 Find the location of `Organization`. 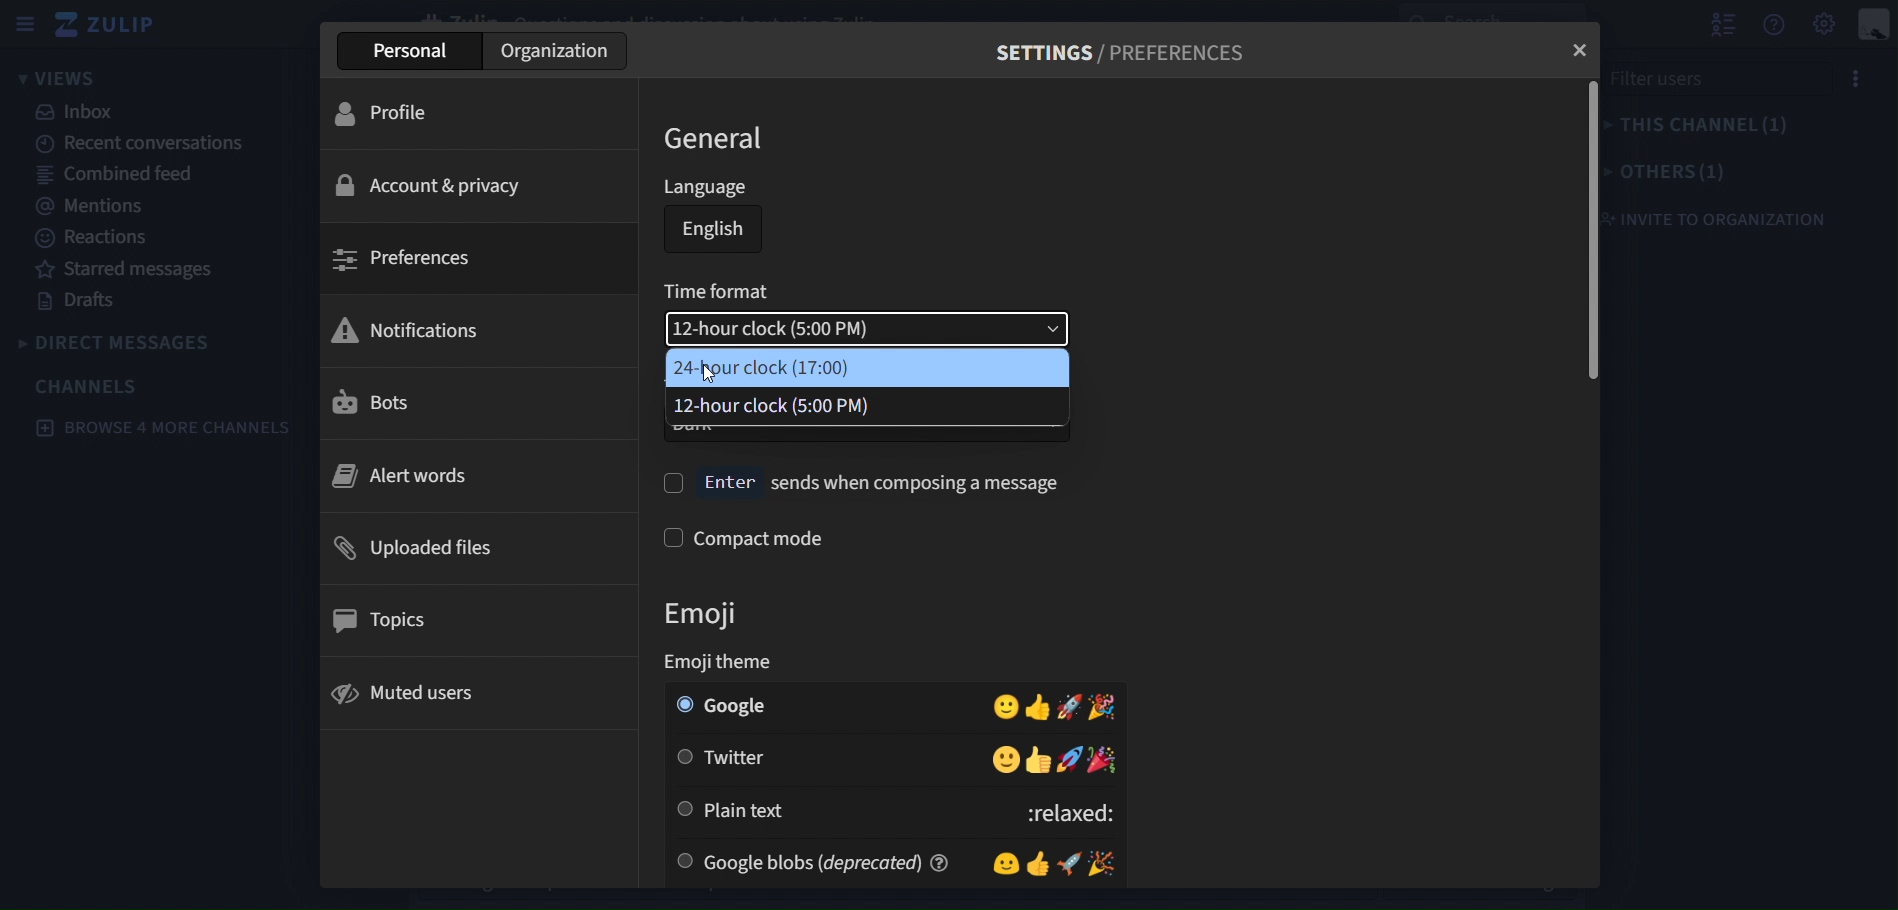

Organization is located at coordinates (551, 52).